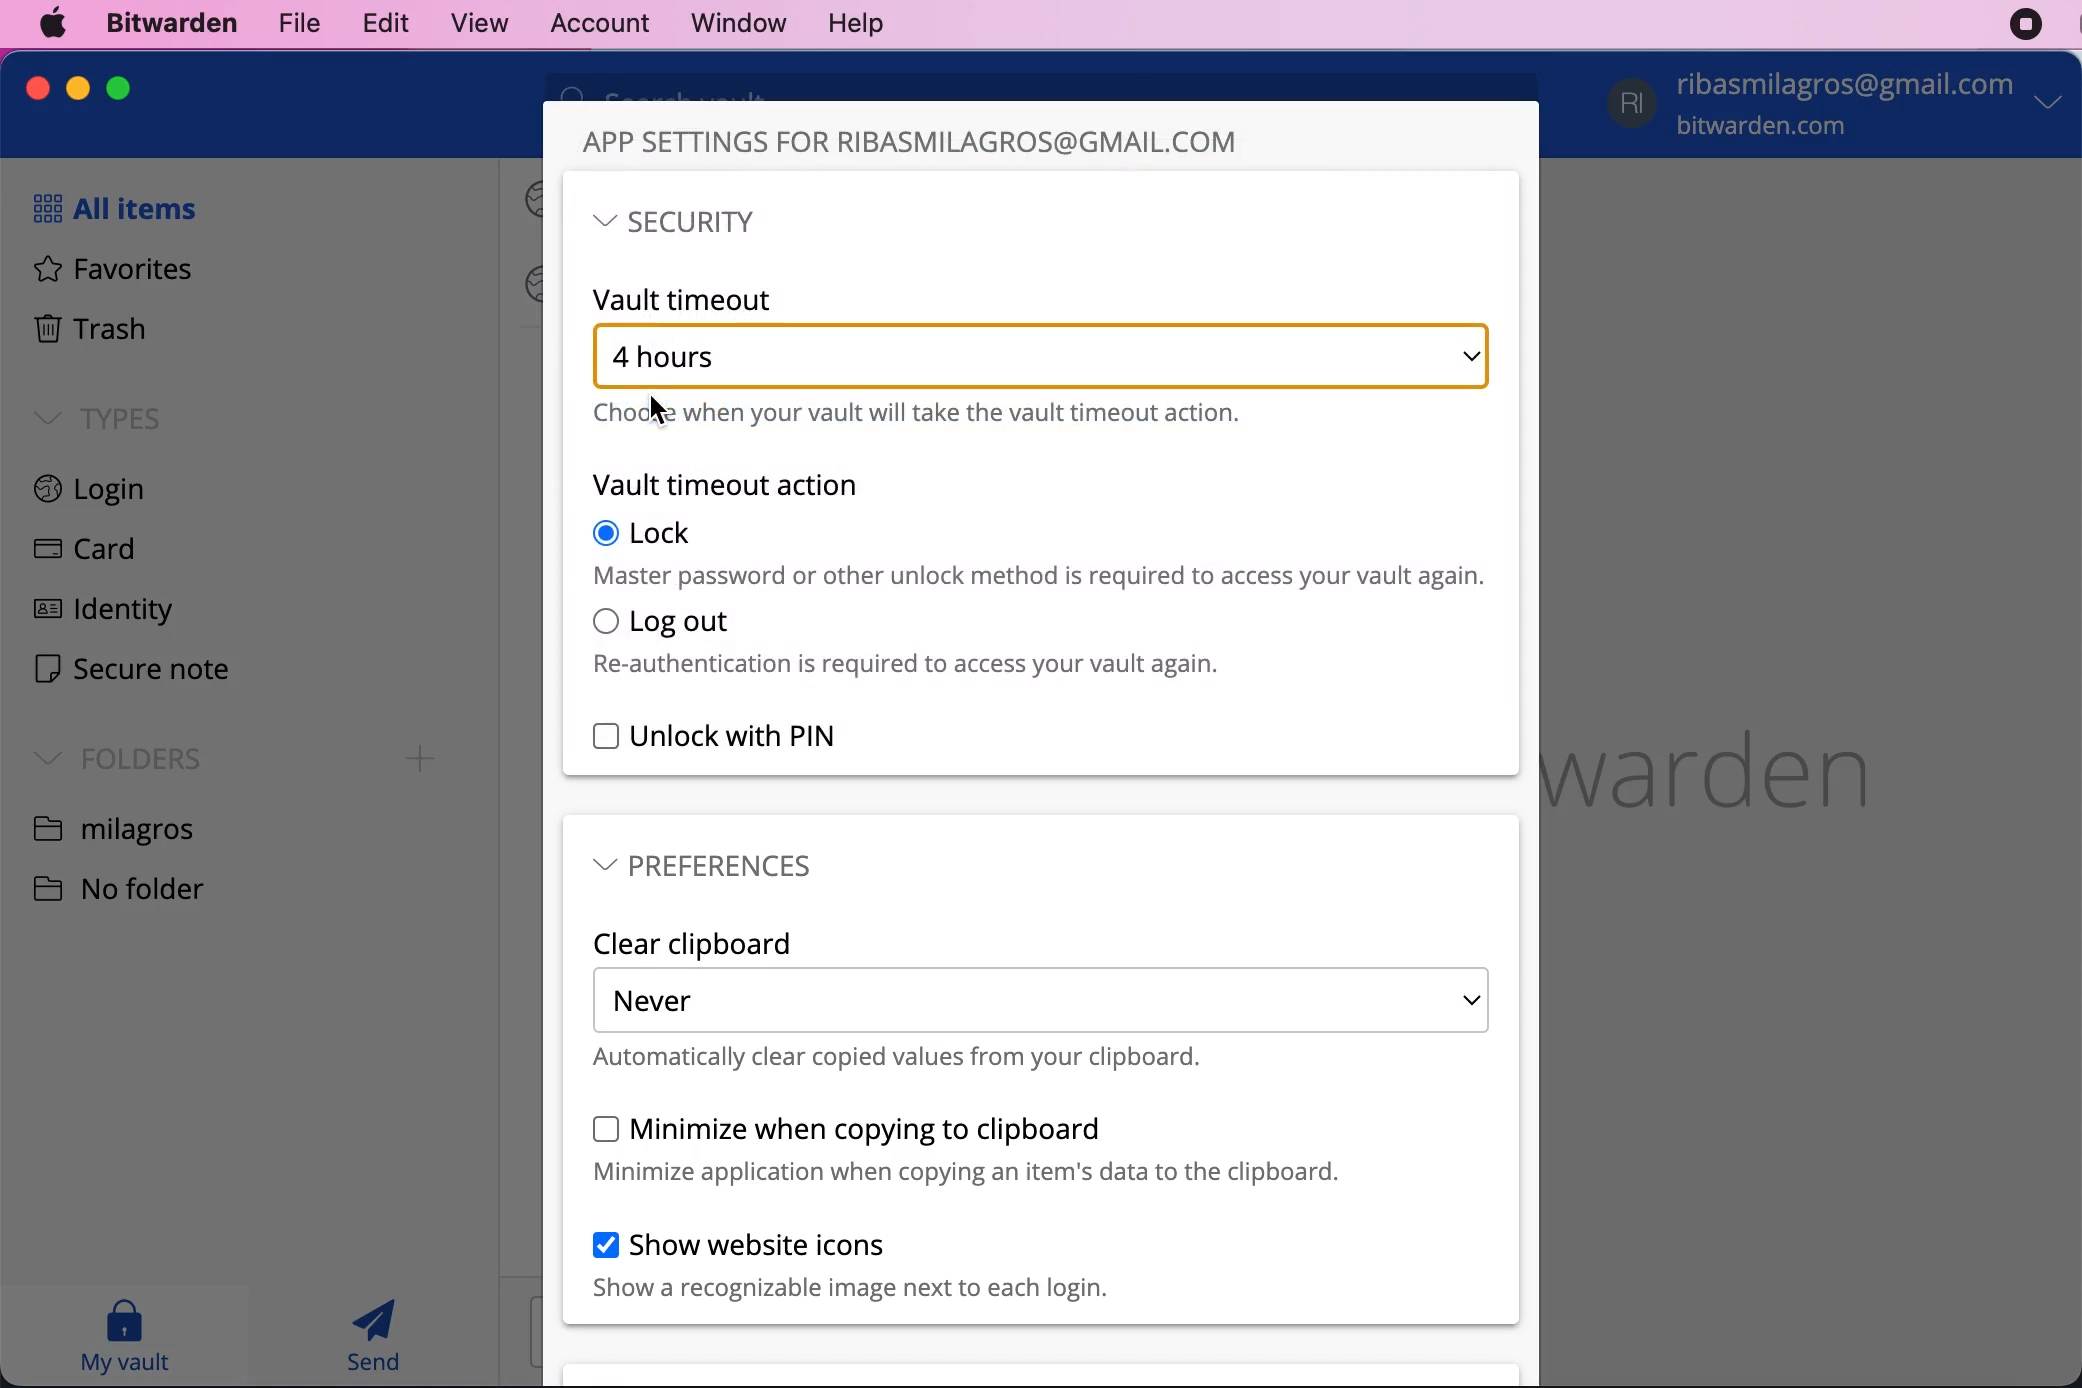  What do you see at coordinates (421, 759) in the screenshot?
I see `Add folder` at bounding box center [421, 759].